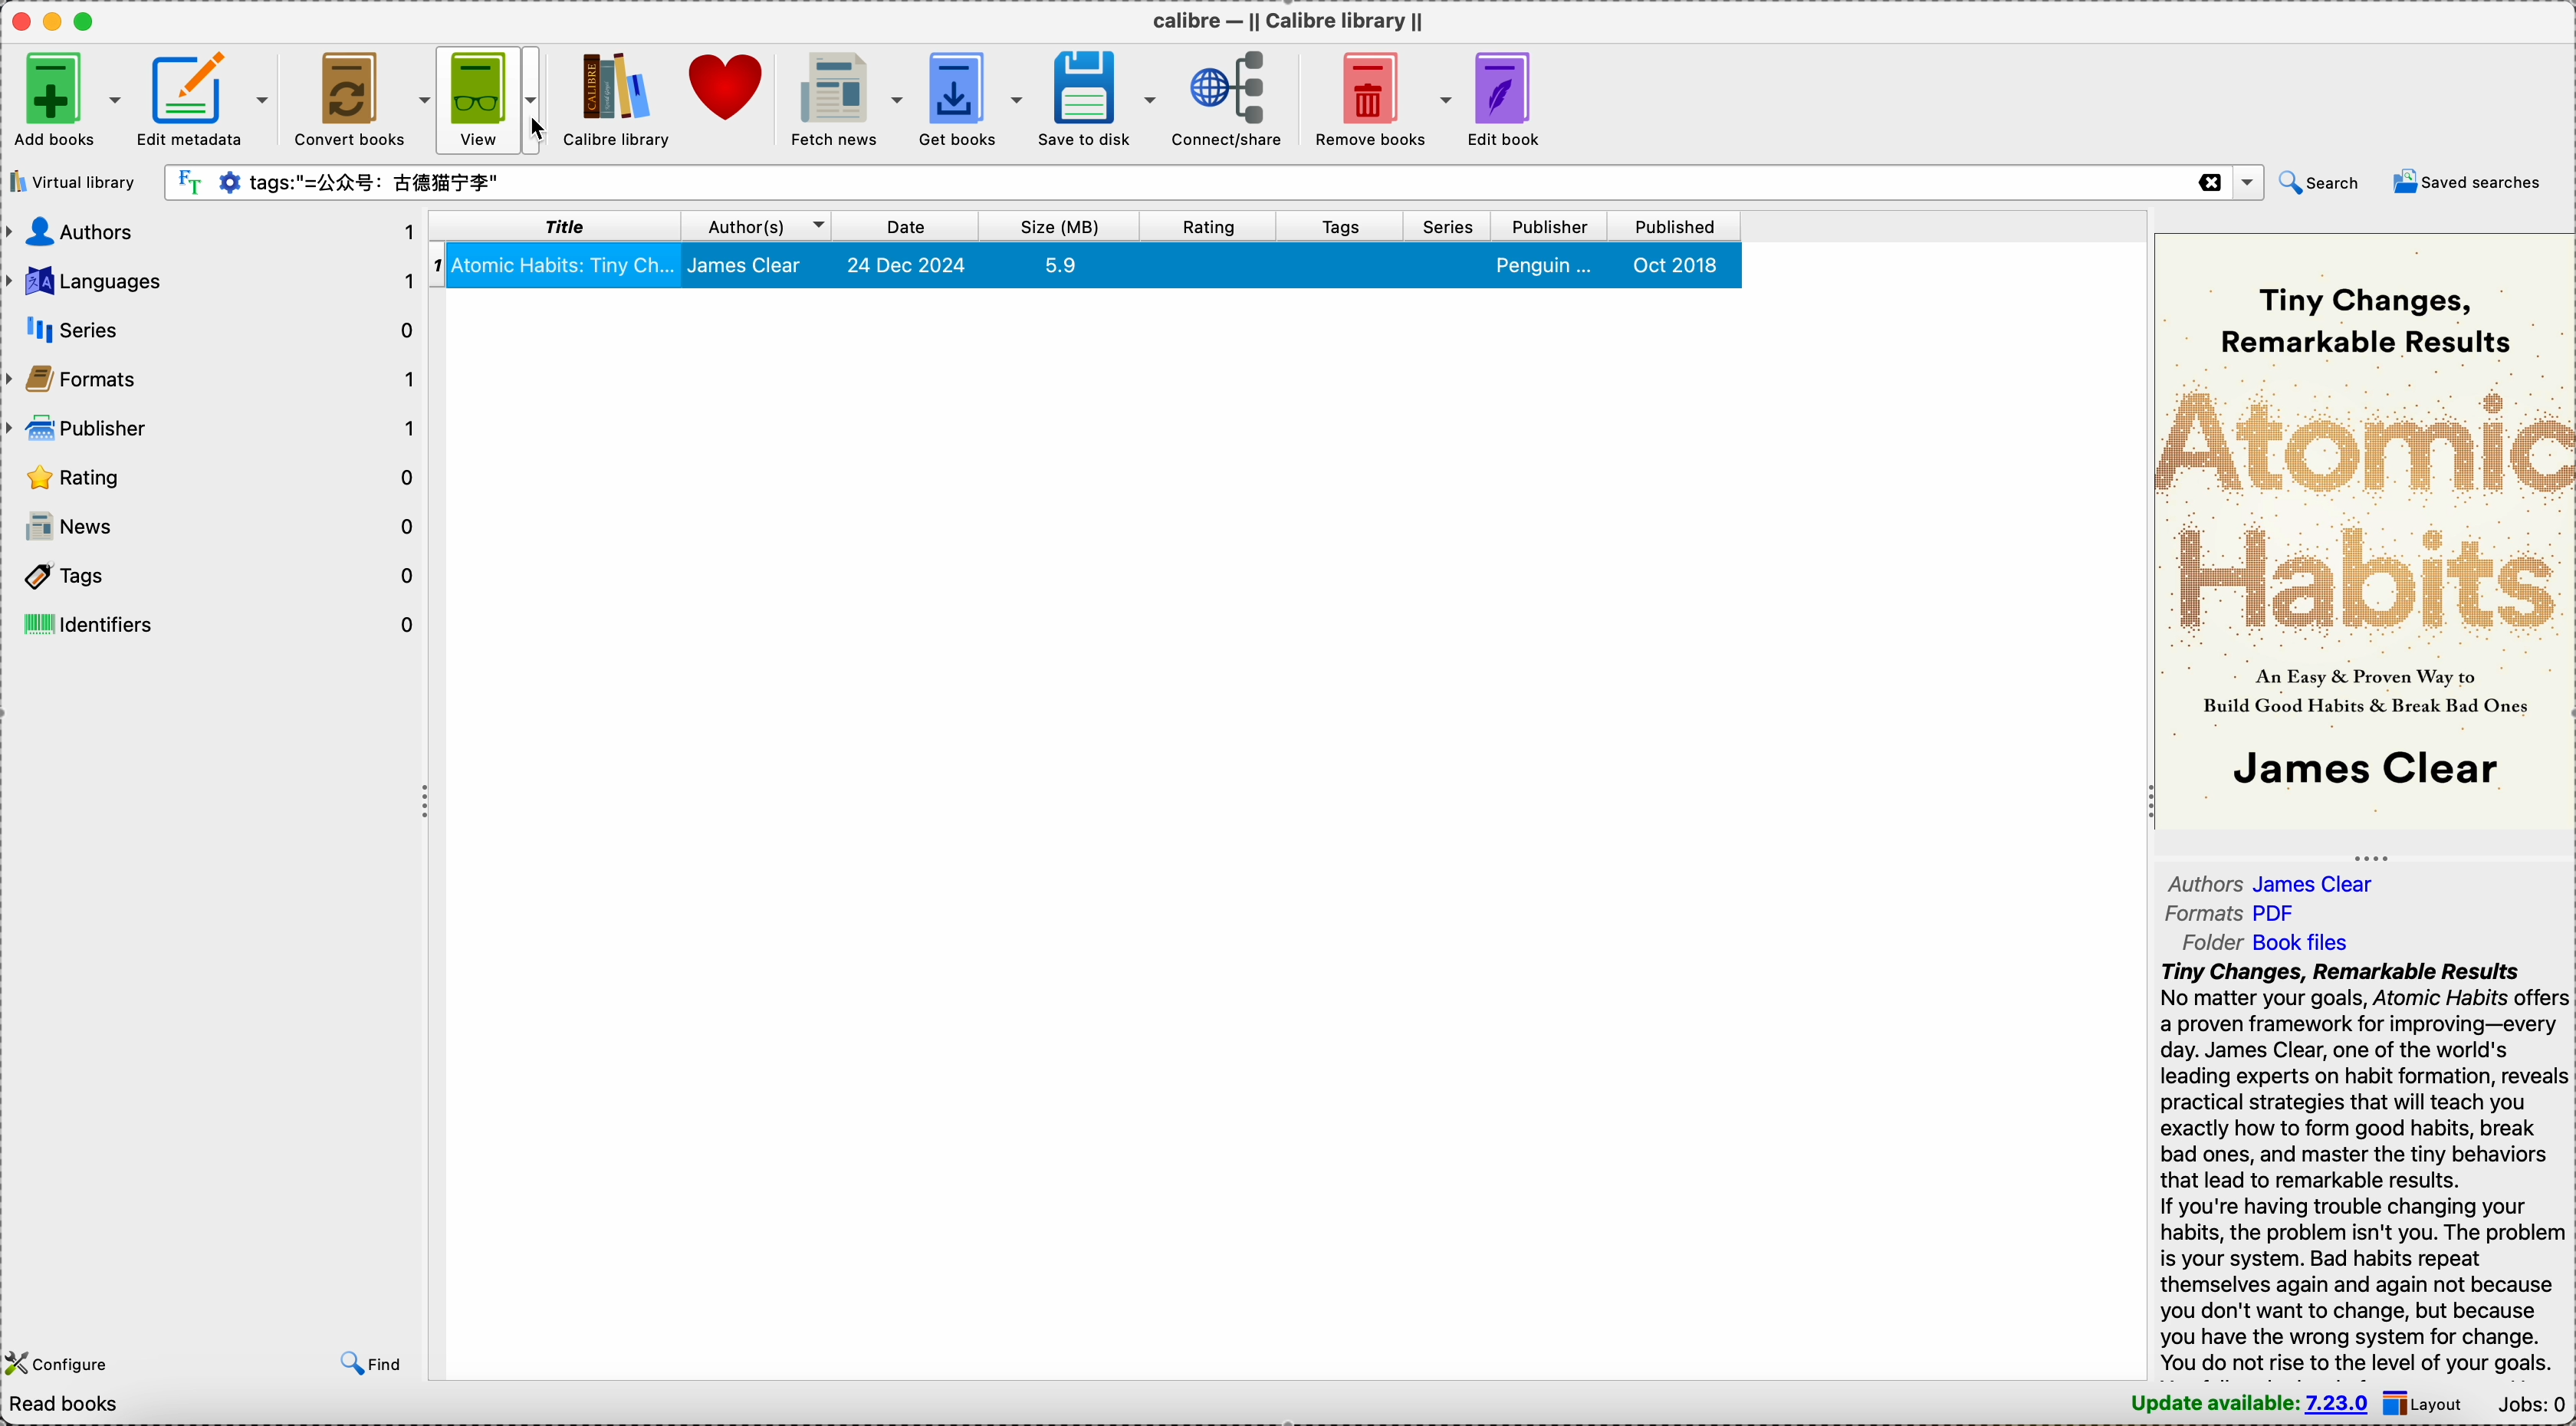  I want to click on donate, so click(728, 88).